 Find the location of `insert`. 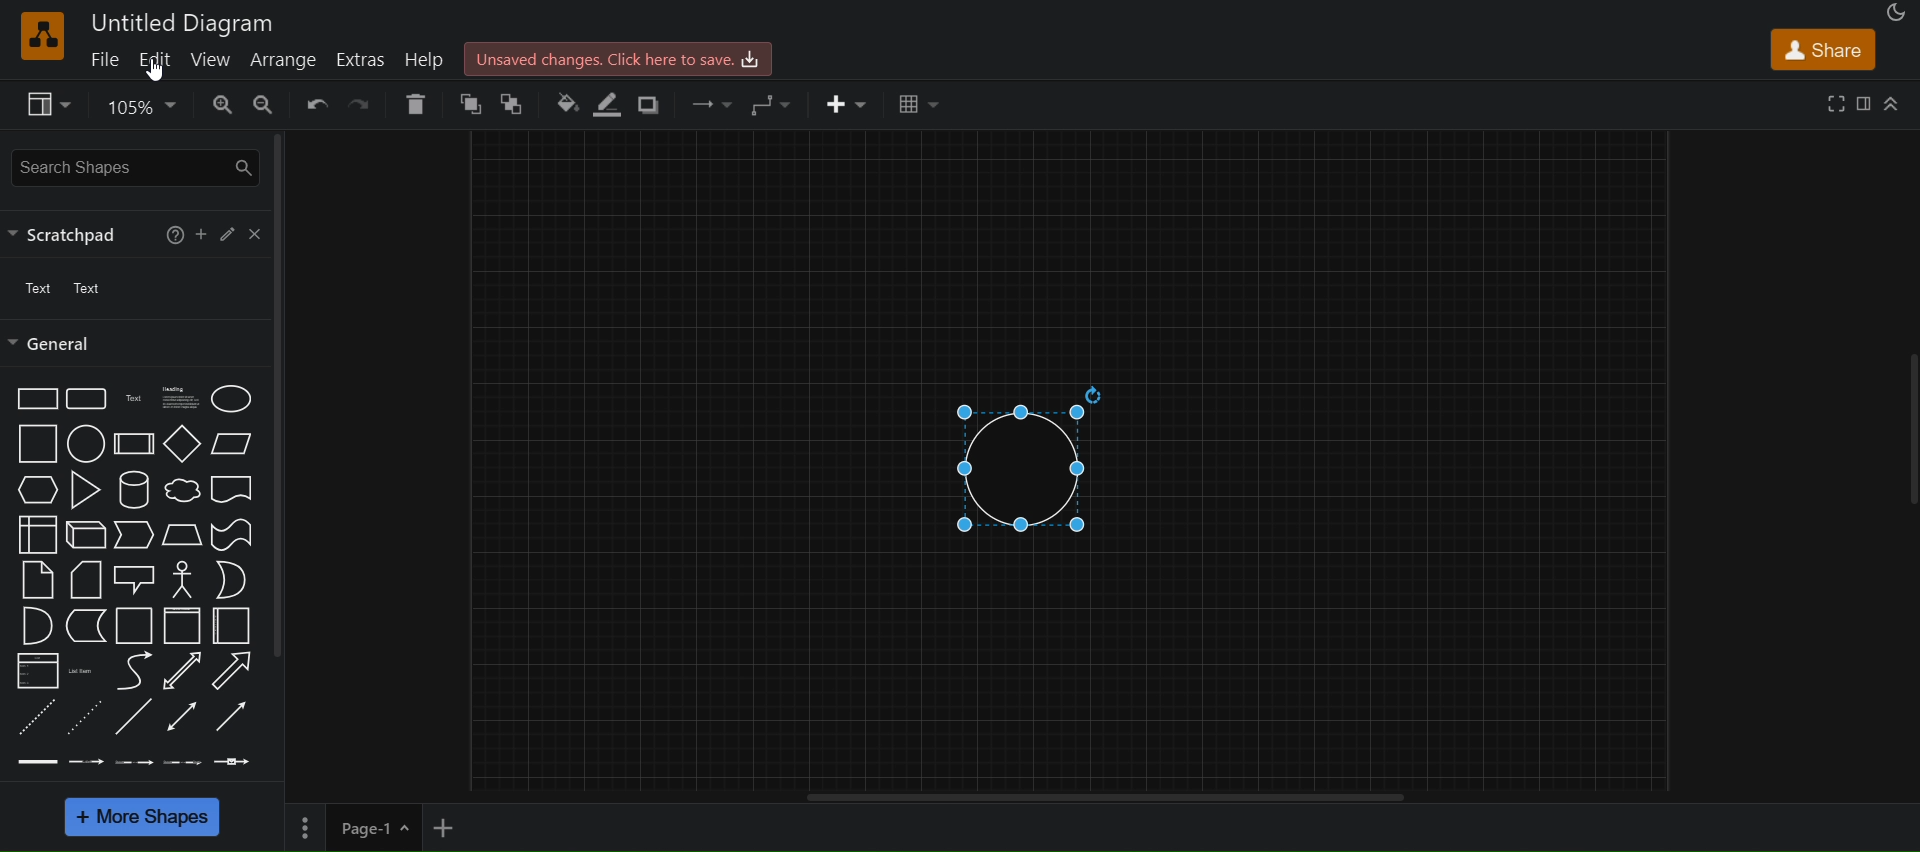

insert is located at coordinates (843, 102).